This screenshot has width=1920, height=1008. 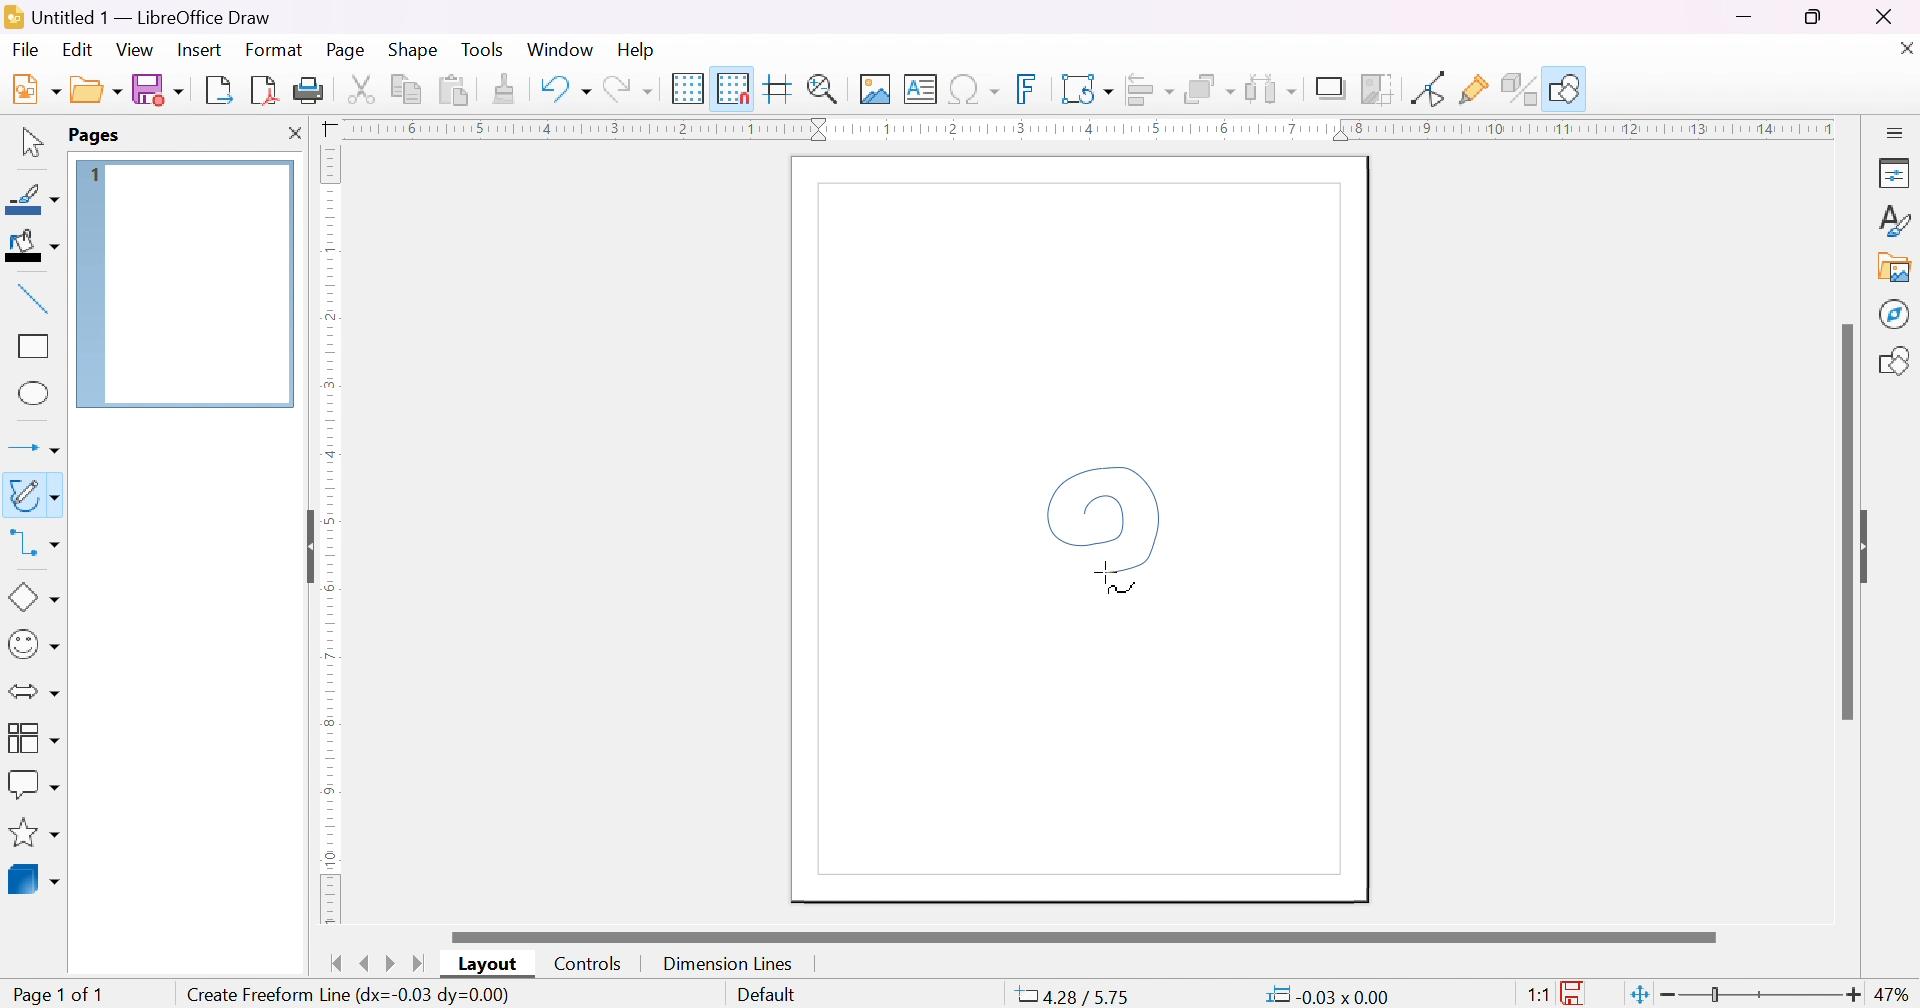 I want to click on the documents has not been modified since the last file., so click(x=1576, y=995).